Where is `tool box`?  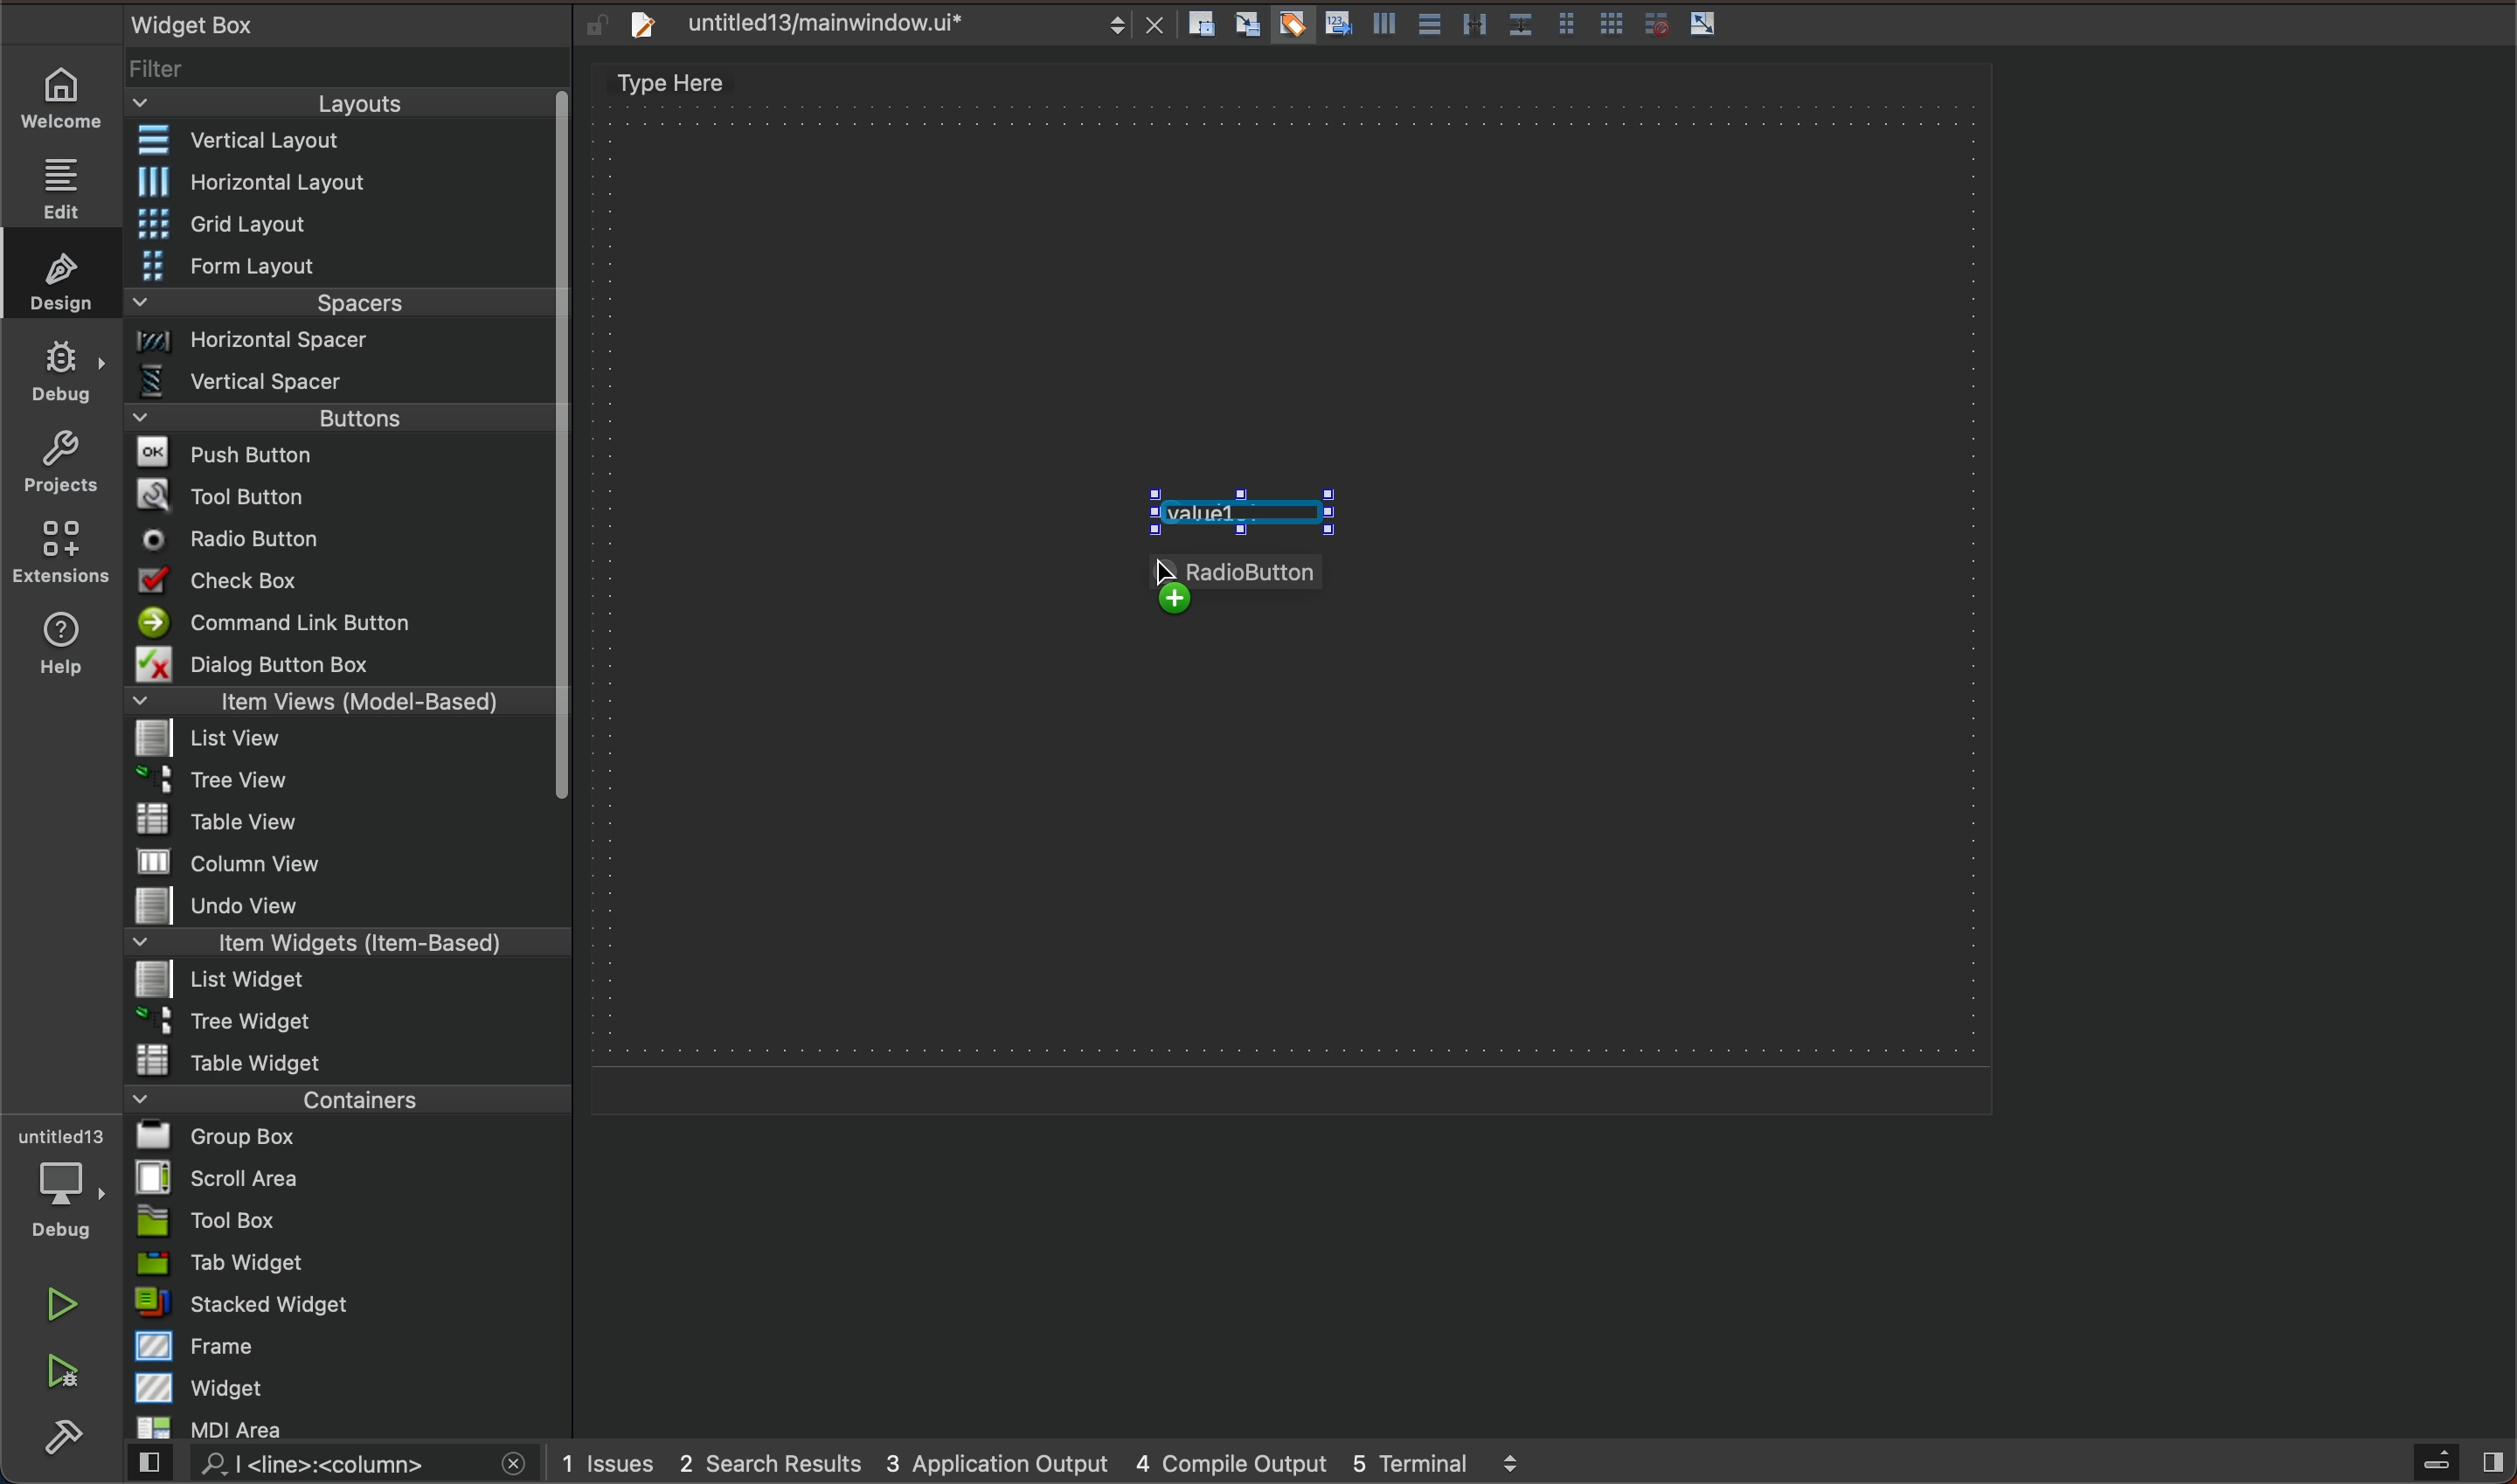 tool box is located at coordinates (348, 1220).